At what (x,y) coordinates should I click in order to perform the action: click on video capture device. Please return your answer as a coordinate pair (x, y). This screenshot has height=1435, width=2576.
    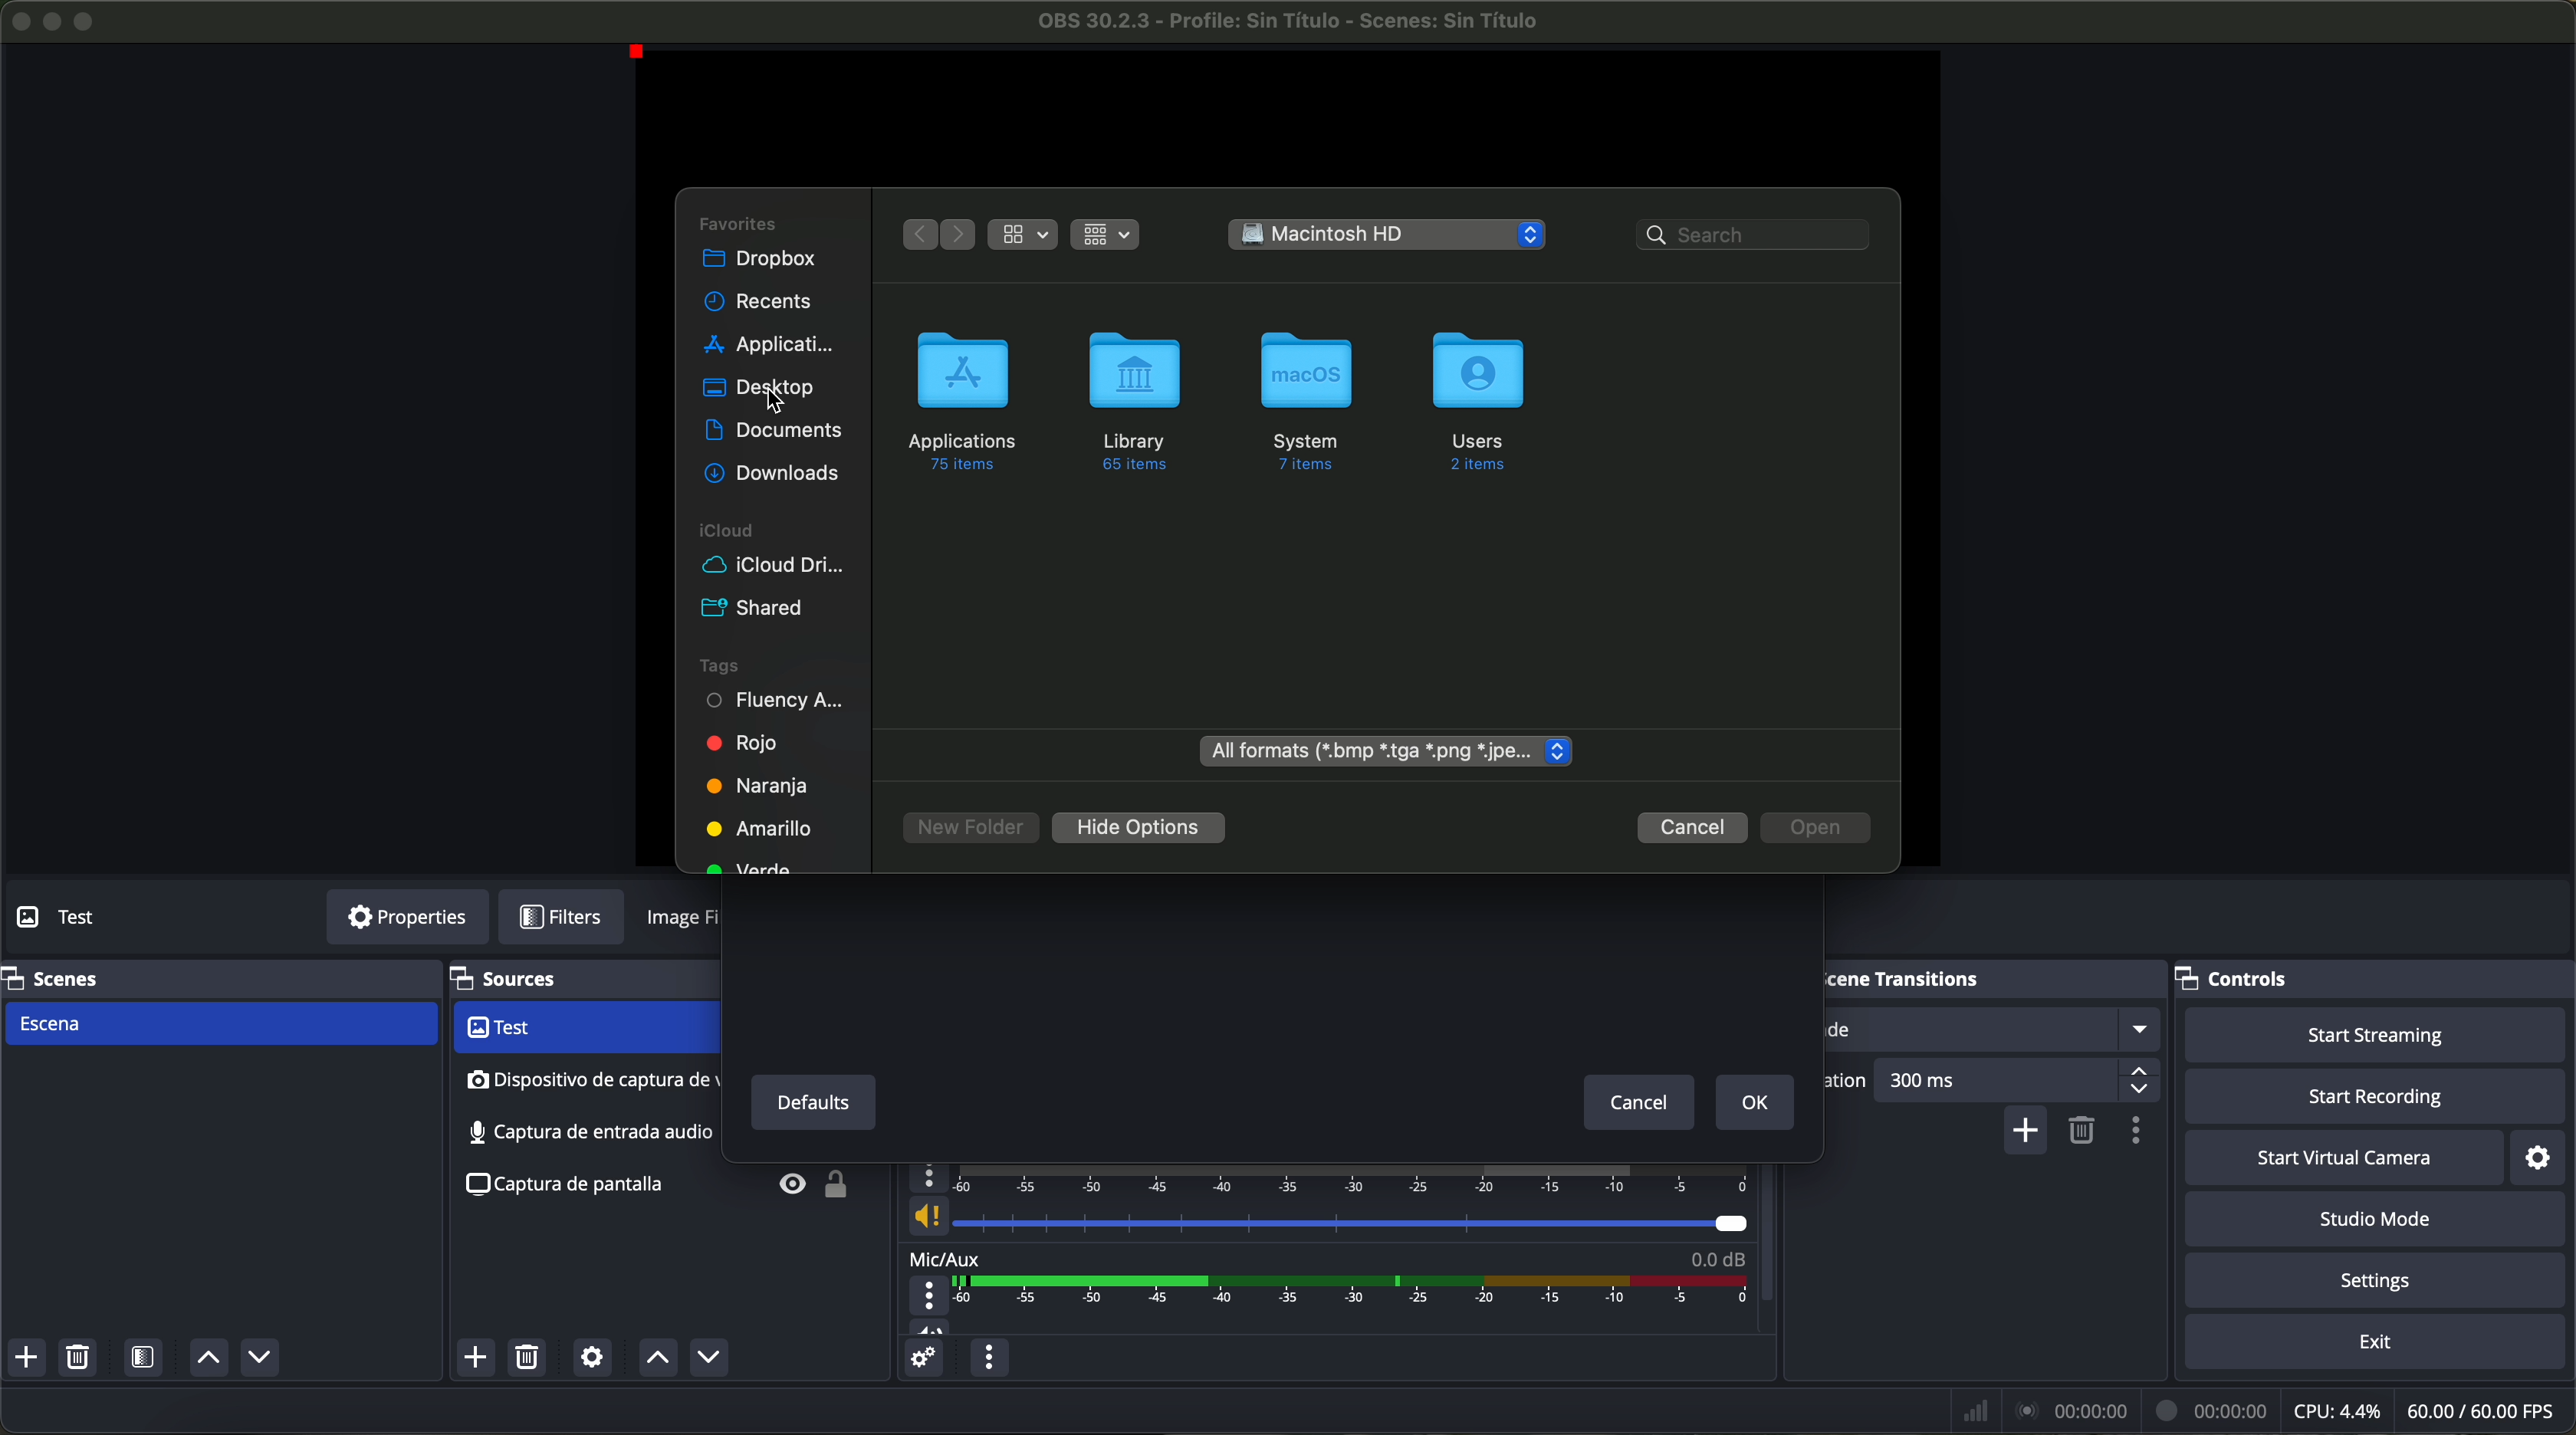
    Looking at the image, I should click on (583, 1029).